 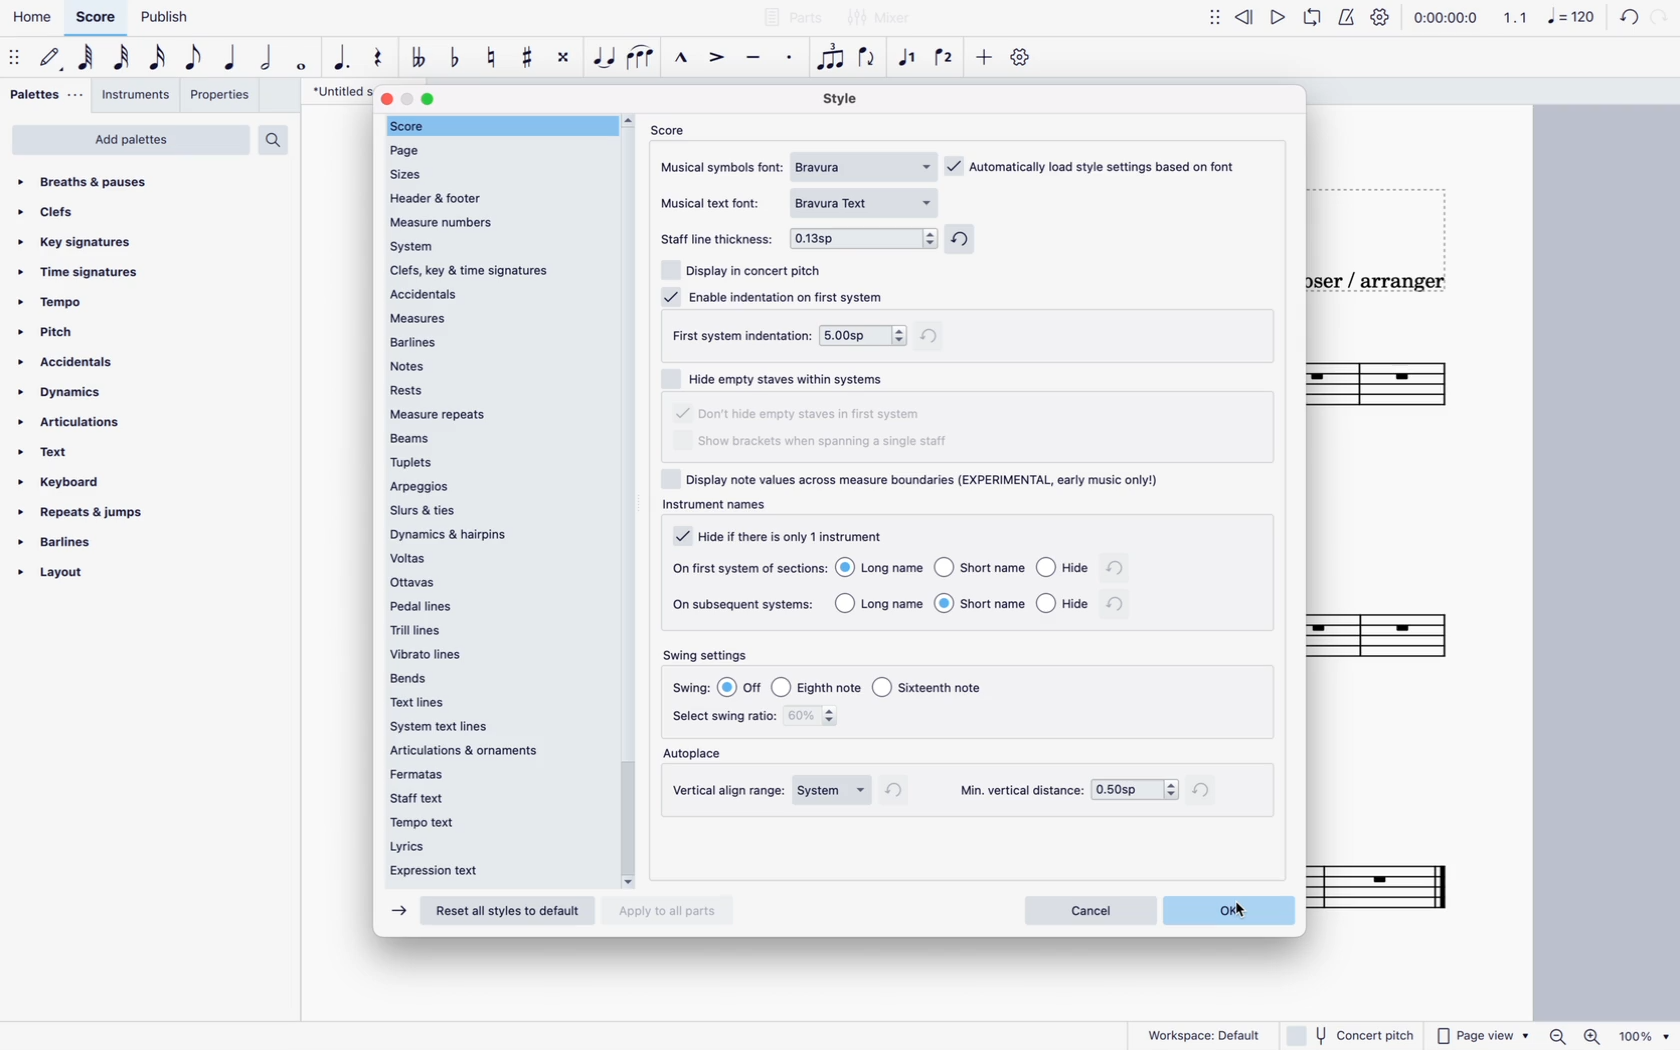 What do you see at coordinates (500, 294) in the screenshot?
I see `accidentals` at bounding box center [500, 294].